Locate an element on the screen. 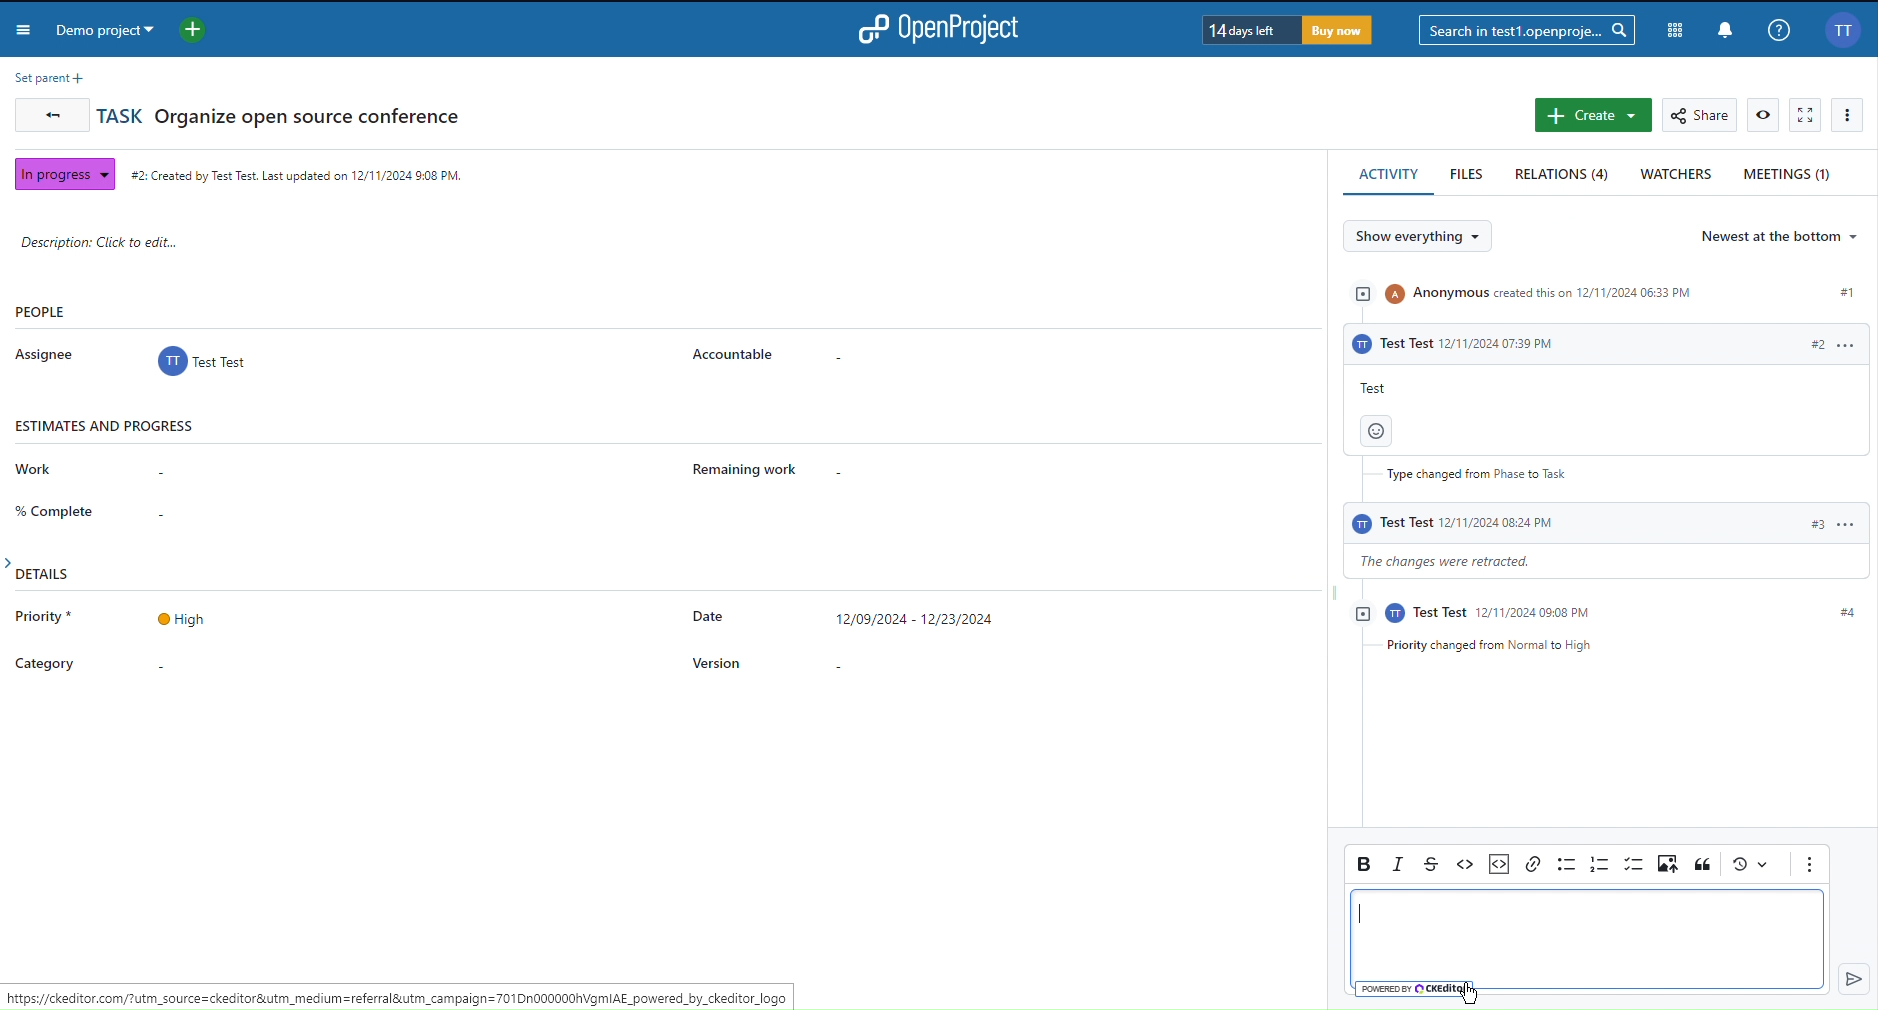 The width and height of the screenshot is (1878, 1010). Insert Options is located at coordinates (1497, 862).